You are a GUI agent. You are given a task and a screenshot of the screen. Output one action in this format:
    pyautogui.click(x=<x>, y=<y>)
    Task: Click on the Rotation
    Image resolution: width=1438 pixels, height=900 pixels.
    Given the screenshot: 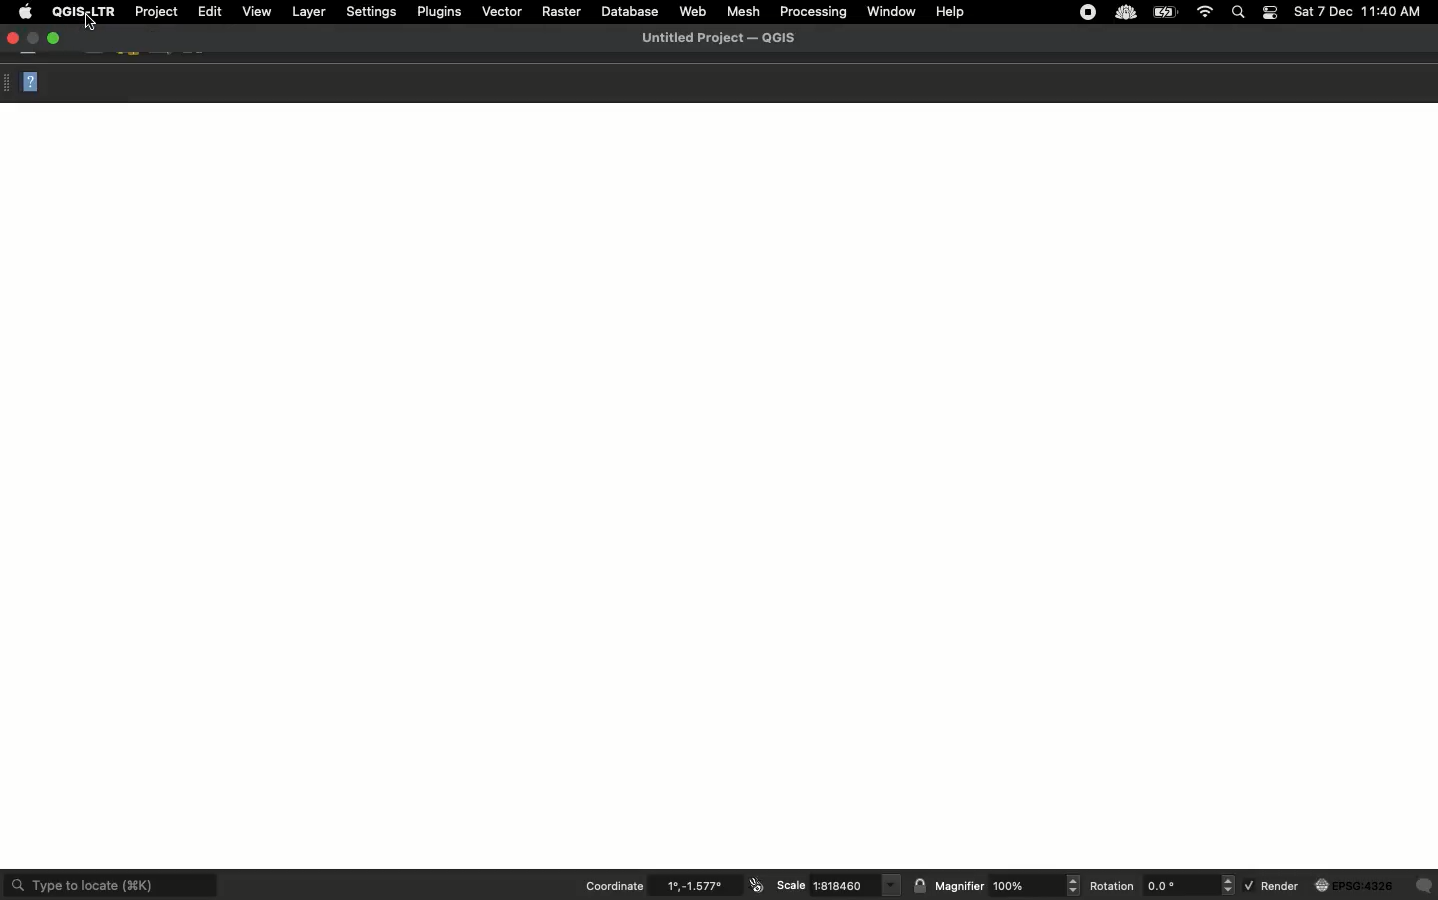 What is the action you would take?
    pyautogui.click(x=1157, y=884)
    